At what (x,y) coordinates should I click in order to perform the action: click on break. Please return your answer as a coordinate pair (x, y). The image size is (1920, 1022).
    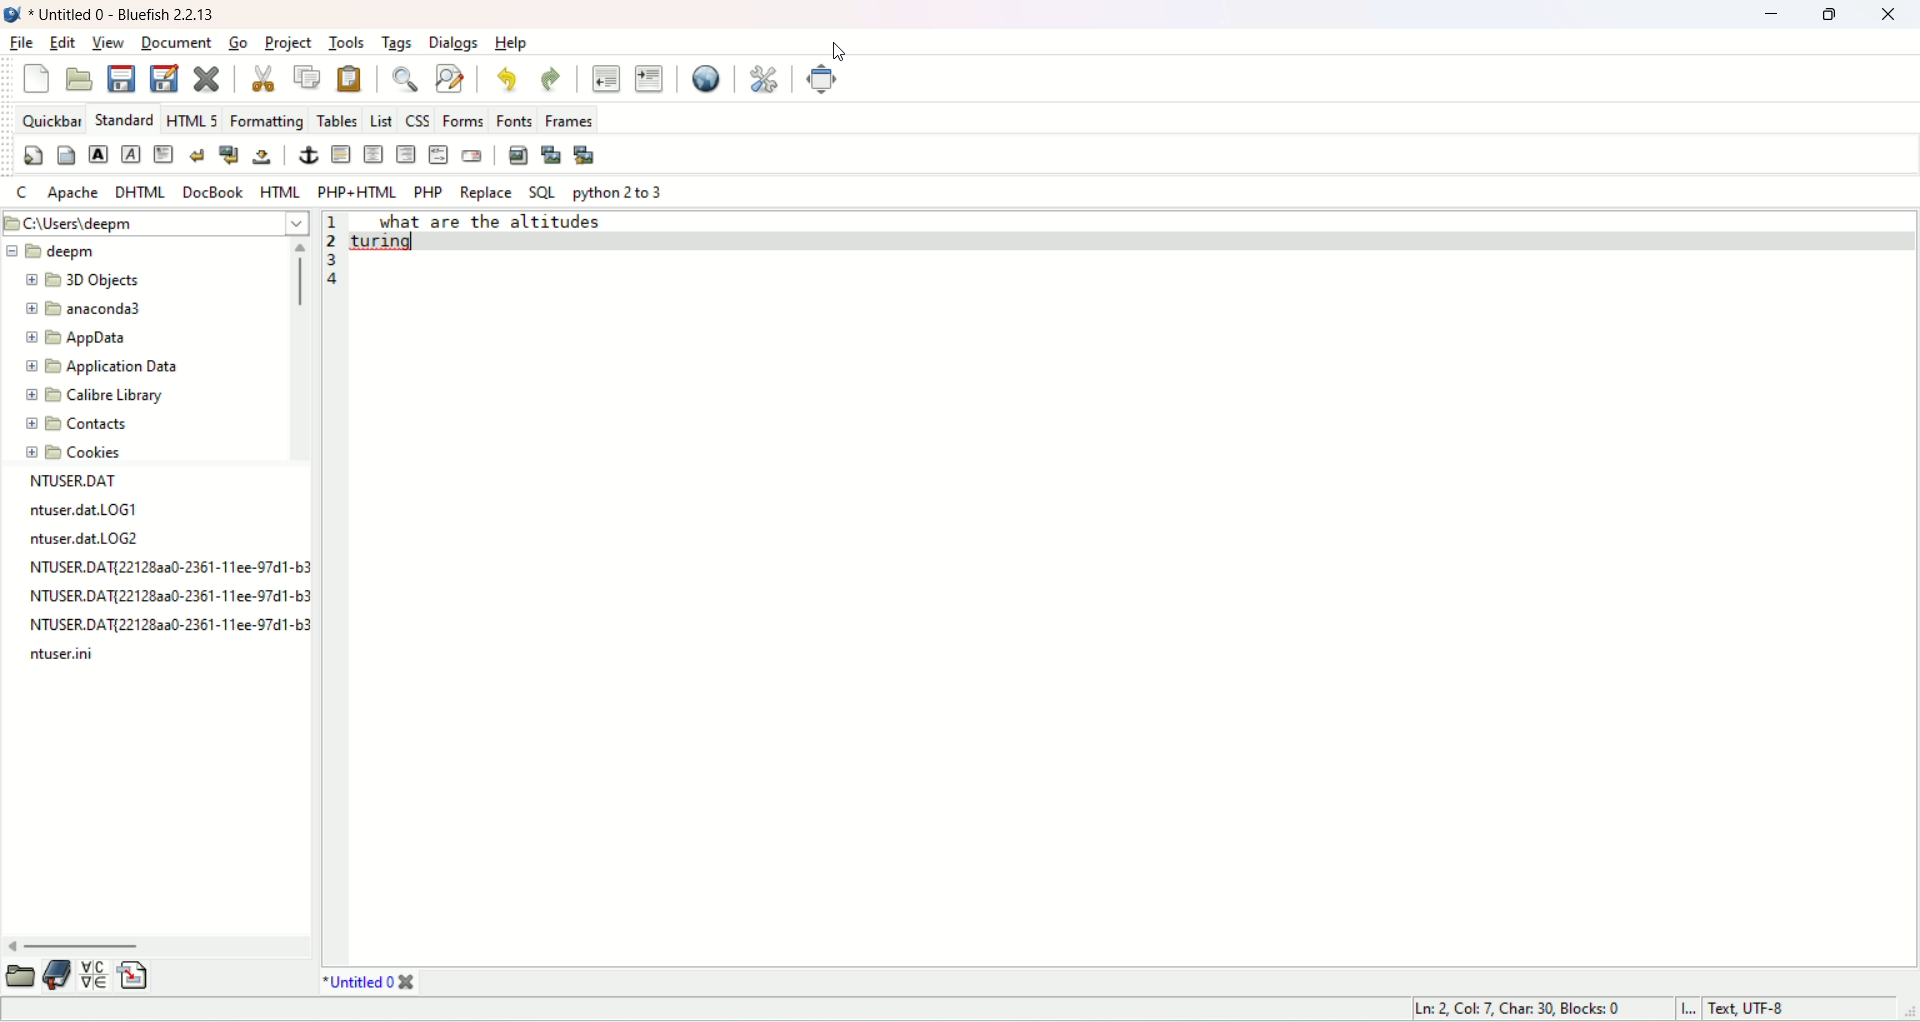
    Looking at the image, I should click on (196, 155).